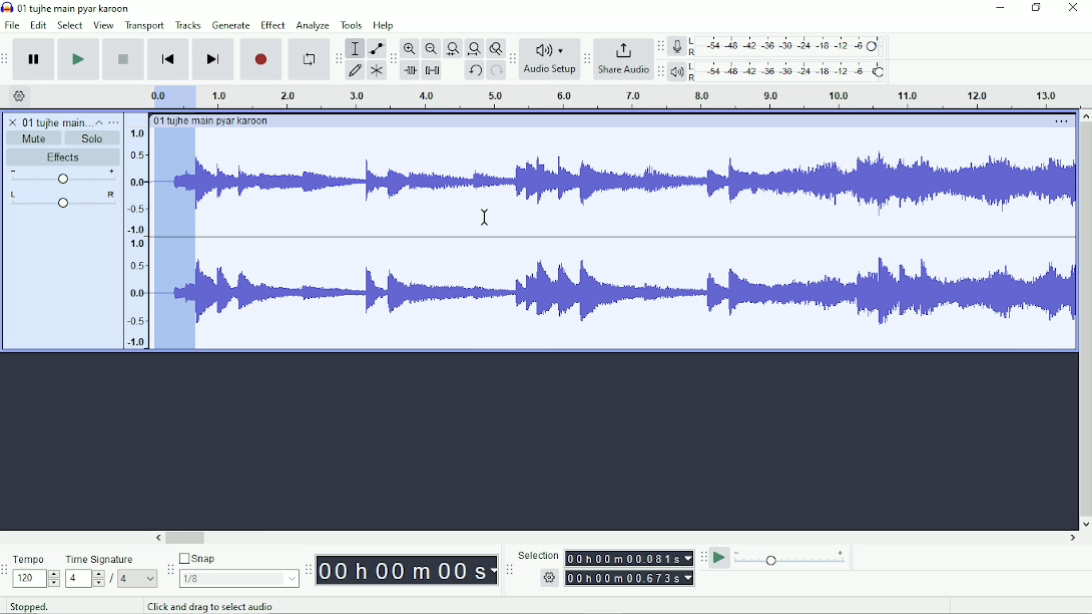  What do you see at coordinates (272, 24) in the screenshot?
I see `Effect` at bounding box center [272, 24].